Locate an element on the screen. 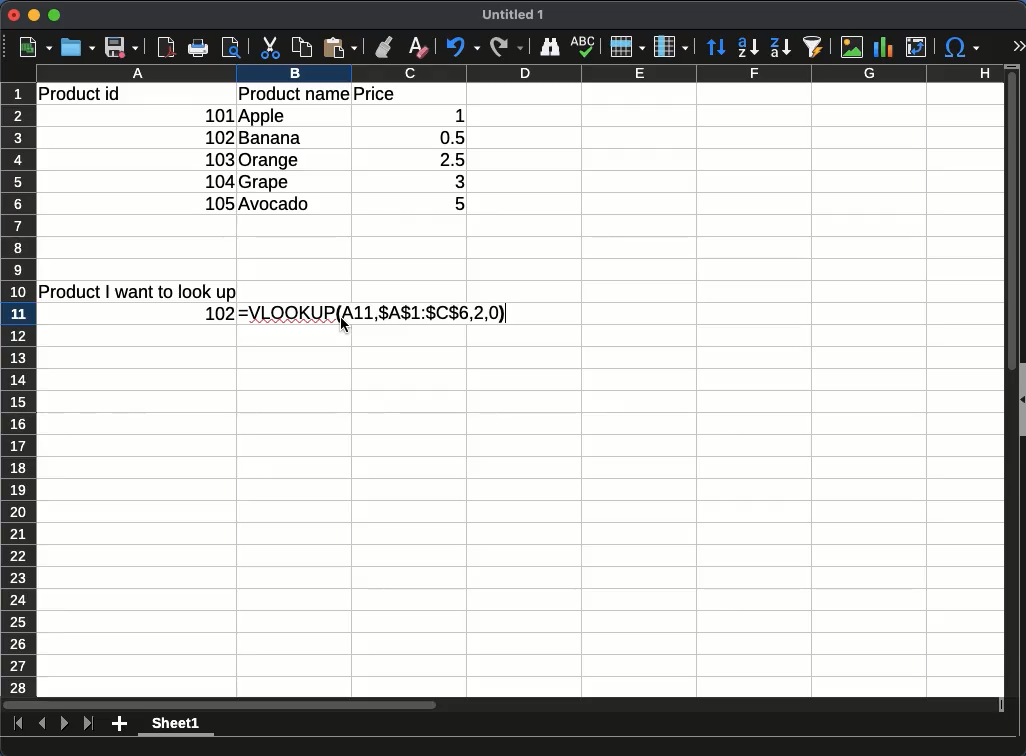 The height and width of the screenshot is (756, 1026). product I want to look up is located at coordinates (137, 292).